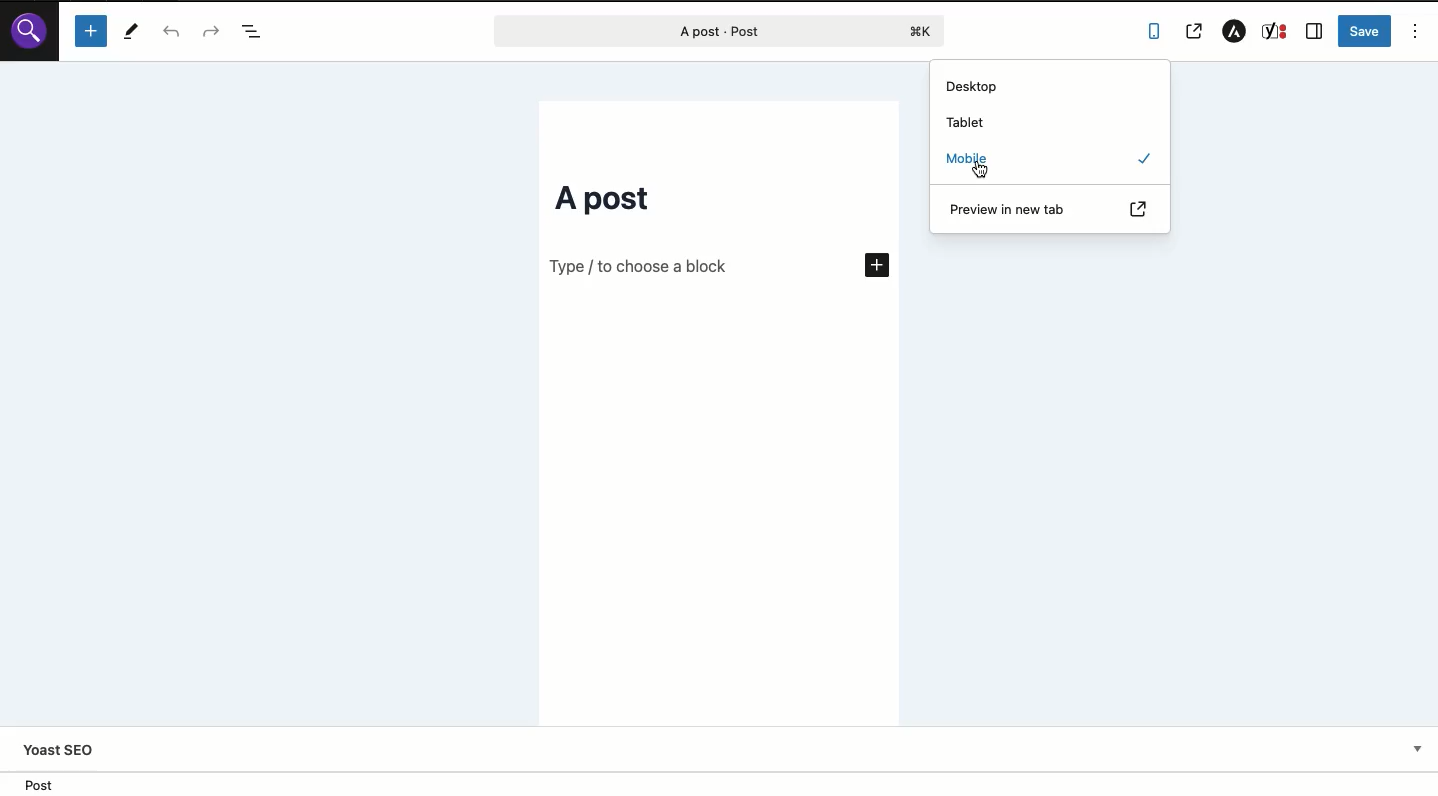  I want to click on Doc overview, so click(256, 32).